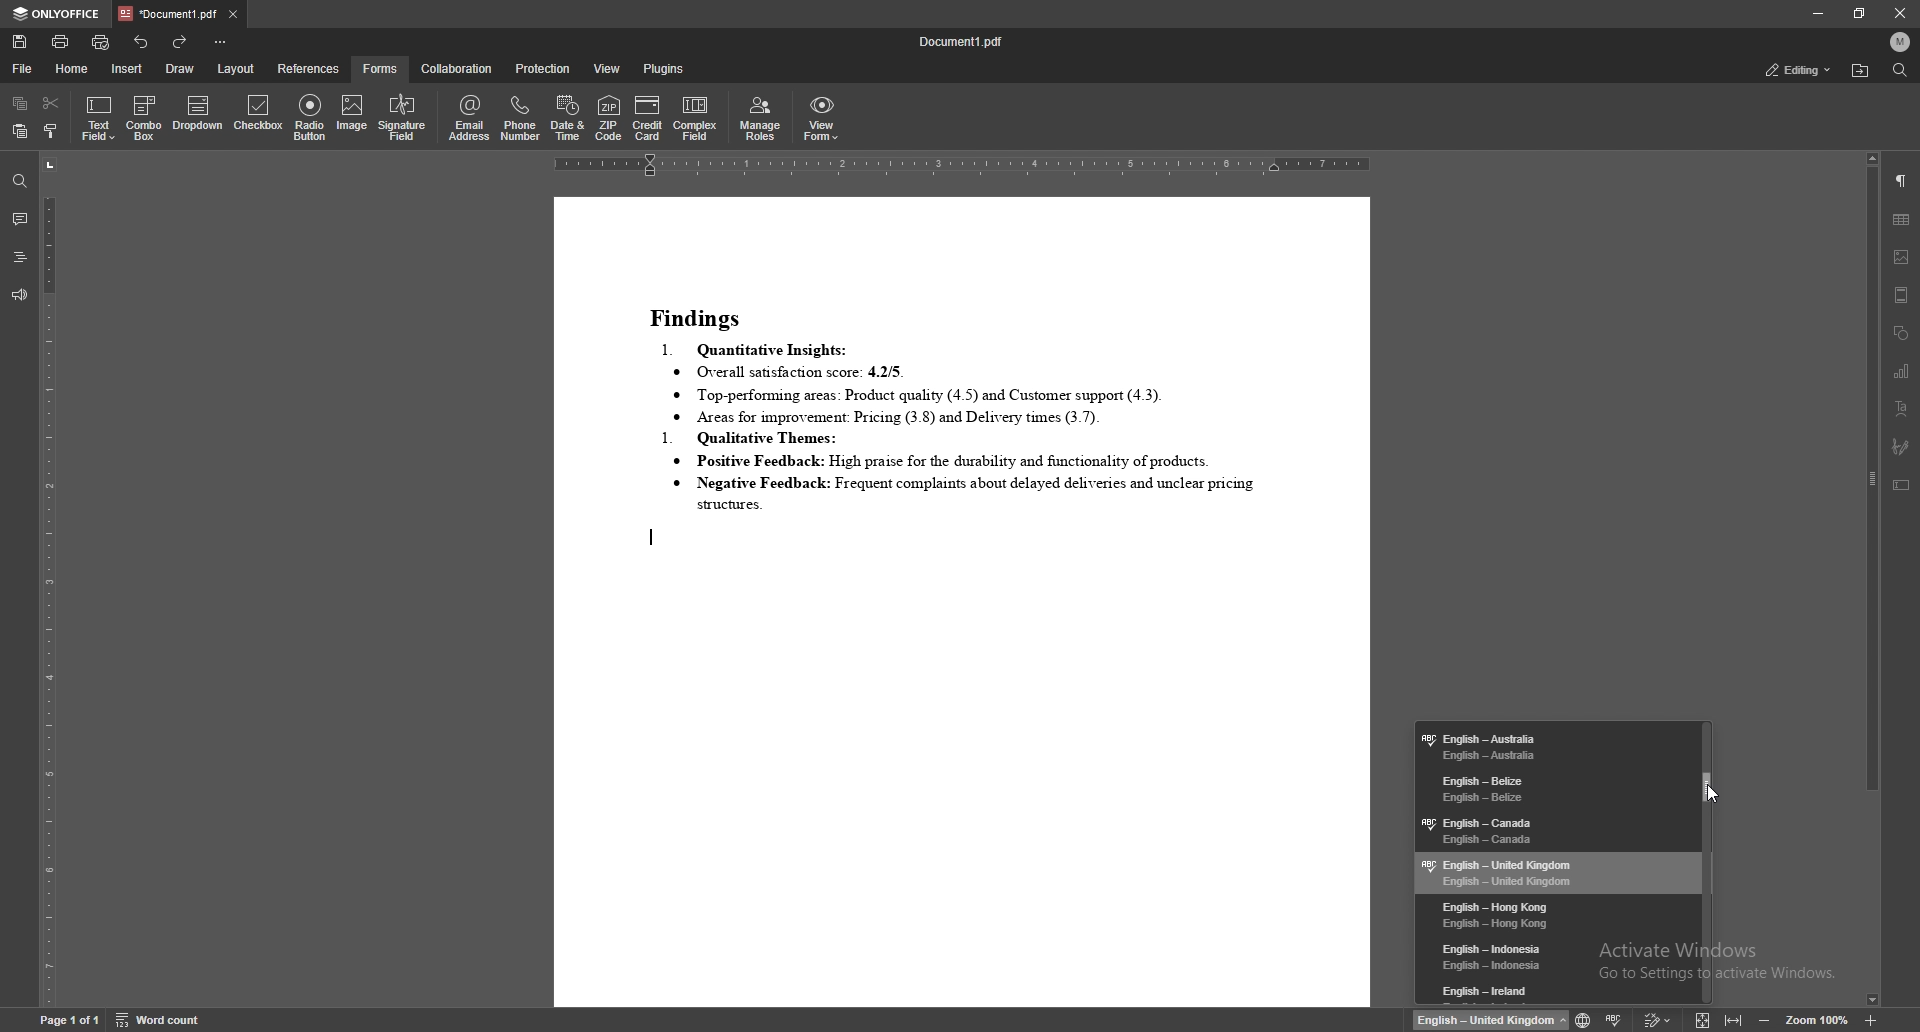  Describe the element at coordinates (649, 117) in the screenshot. I see `credit card` at that location.